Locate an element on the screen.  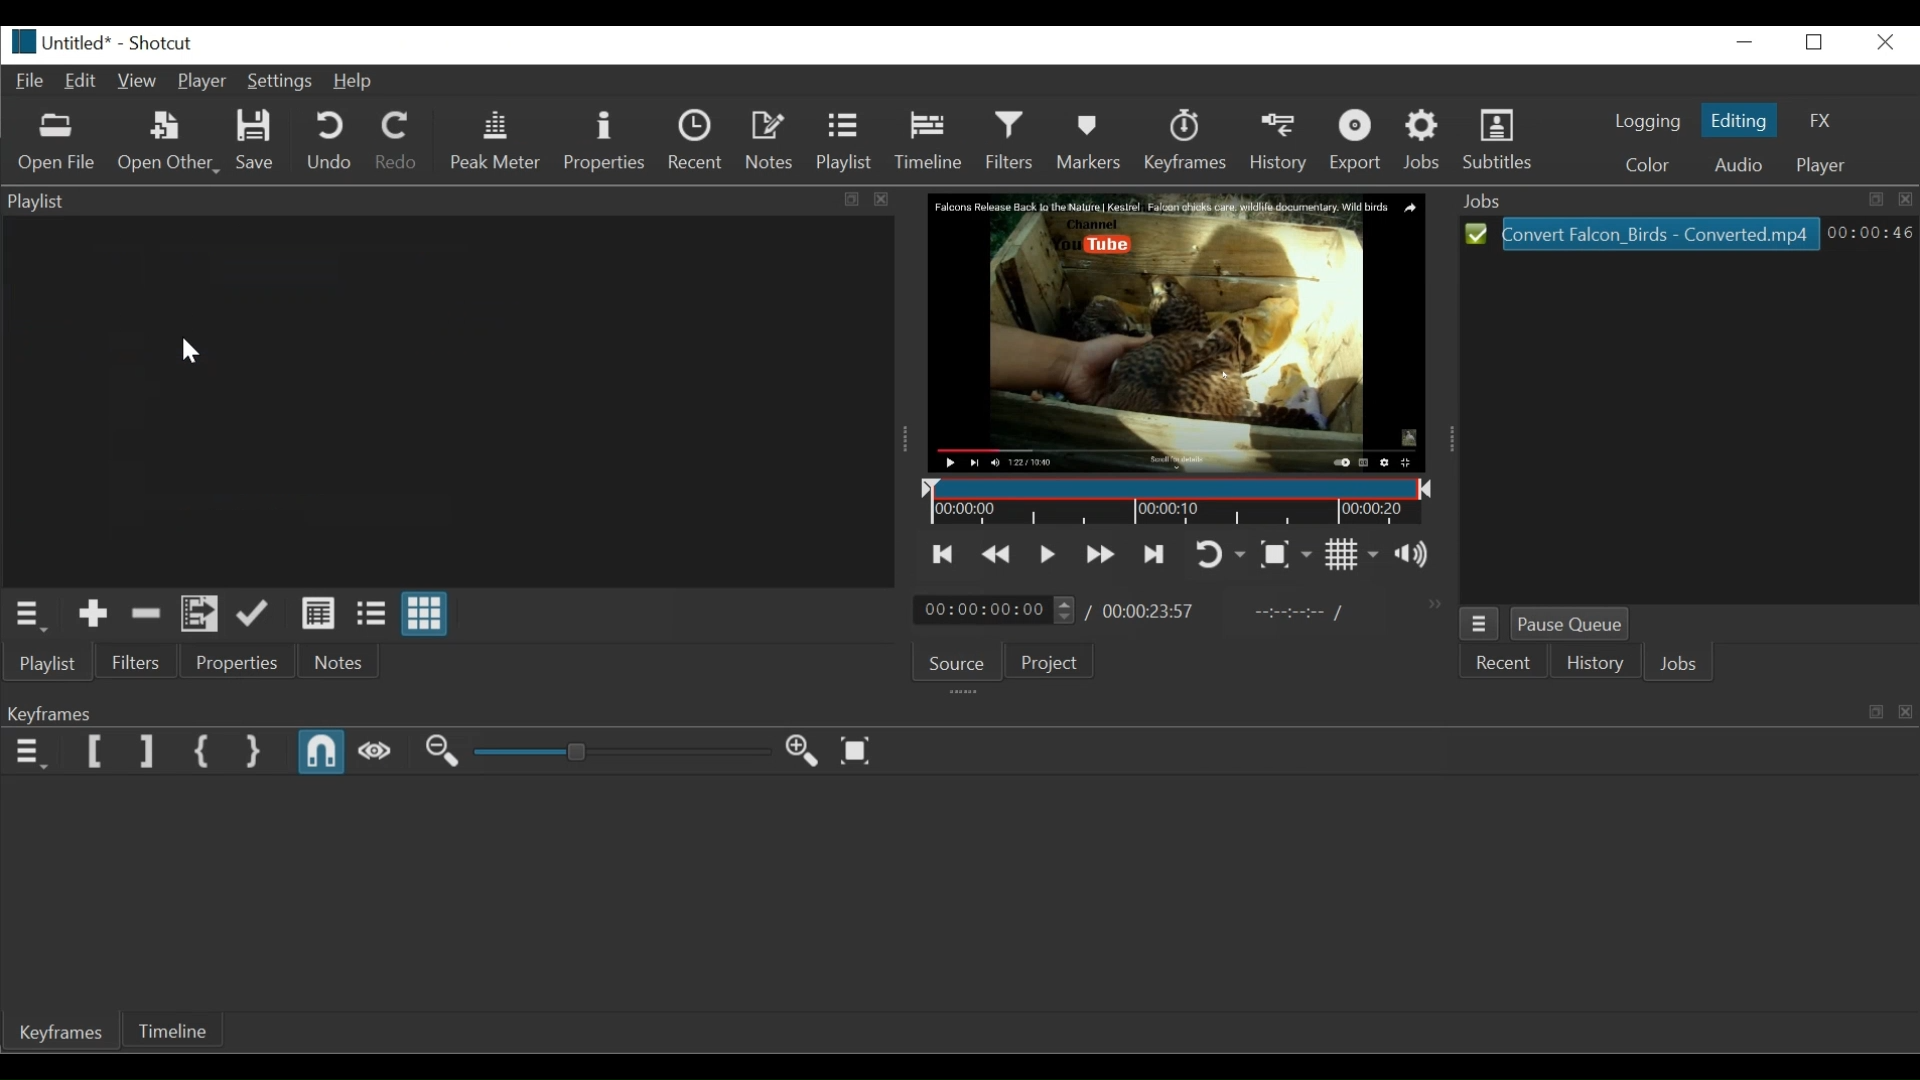
Redo is located at coordinates (398, 141).